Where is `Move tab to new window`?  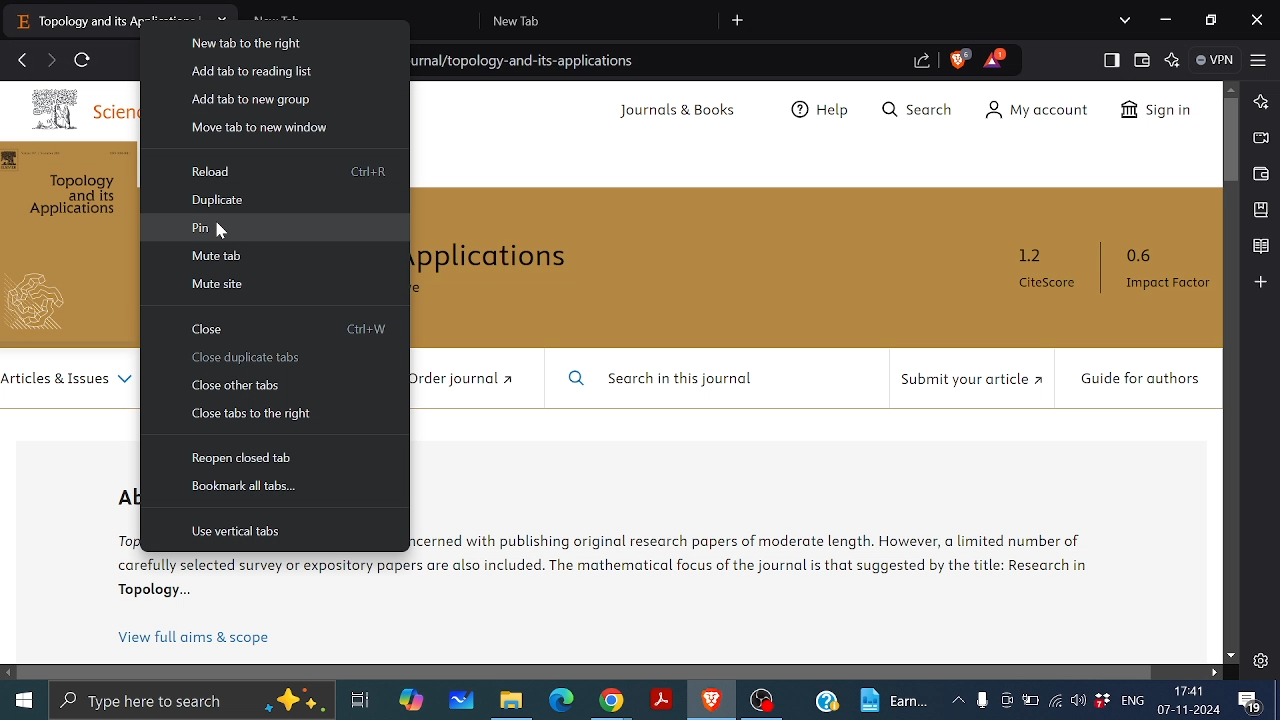
Move tab to new window is located at coordinates (264, 128).